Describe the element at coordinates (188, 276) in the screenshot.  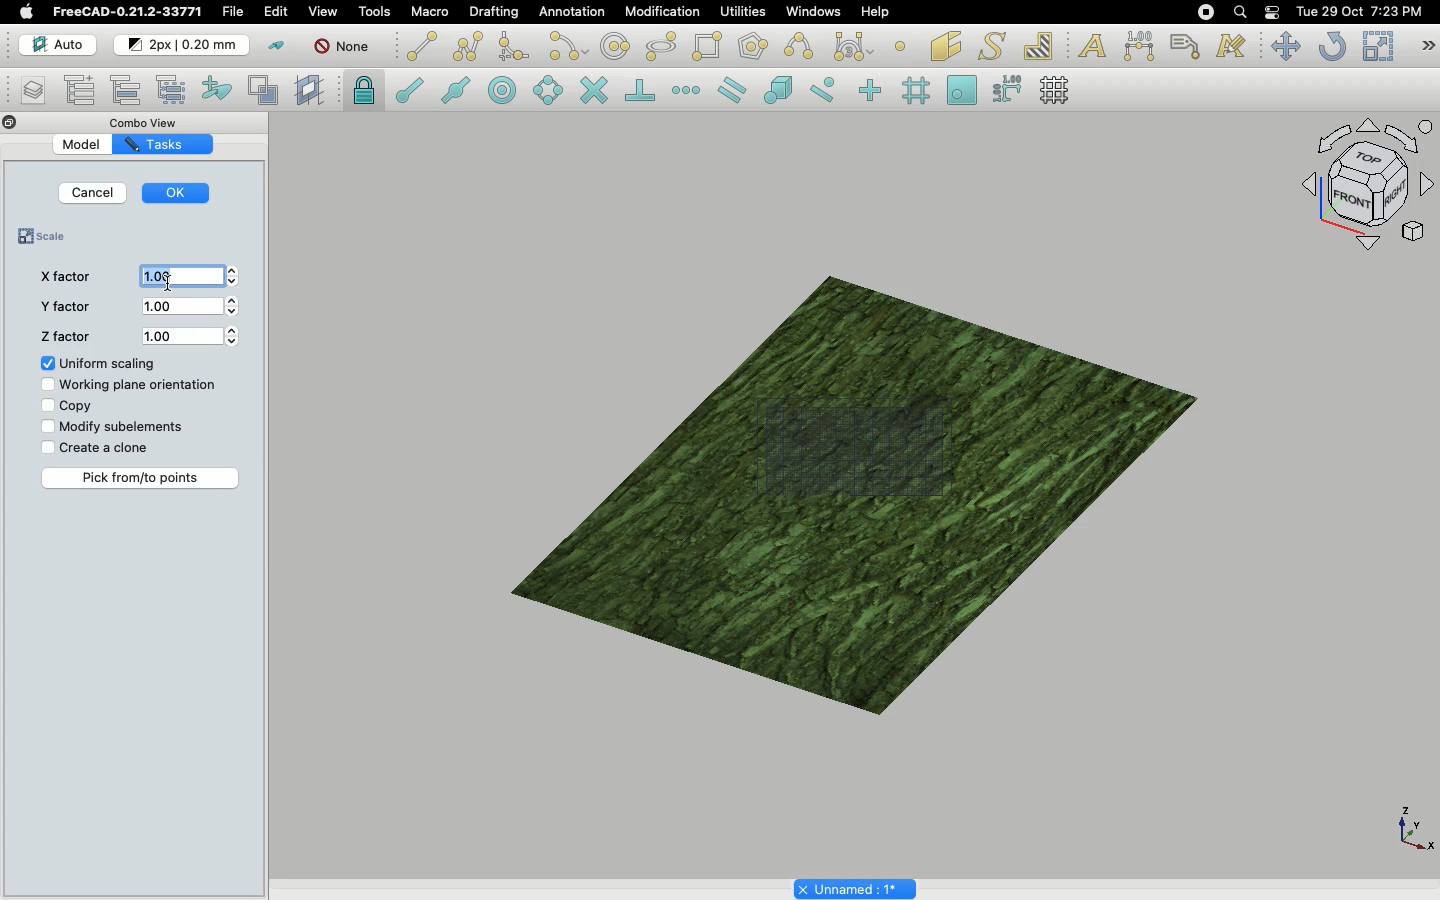
I see `100` at that location.